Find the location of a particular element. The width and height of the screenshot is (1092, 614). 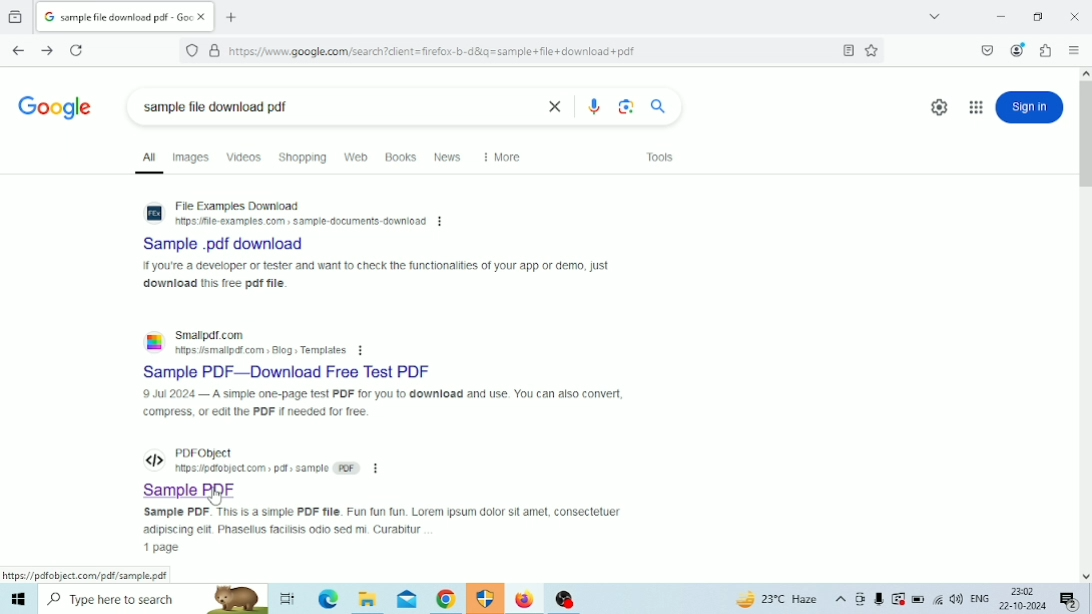

Microsoft Edge is located at coordinates (328, 599).